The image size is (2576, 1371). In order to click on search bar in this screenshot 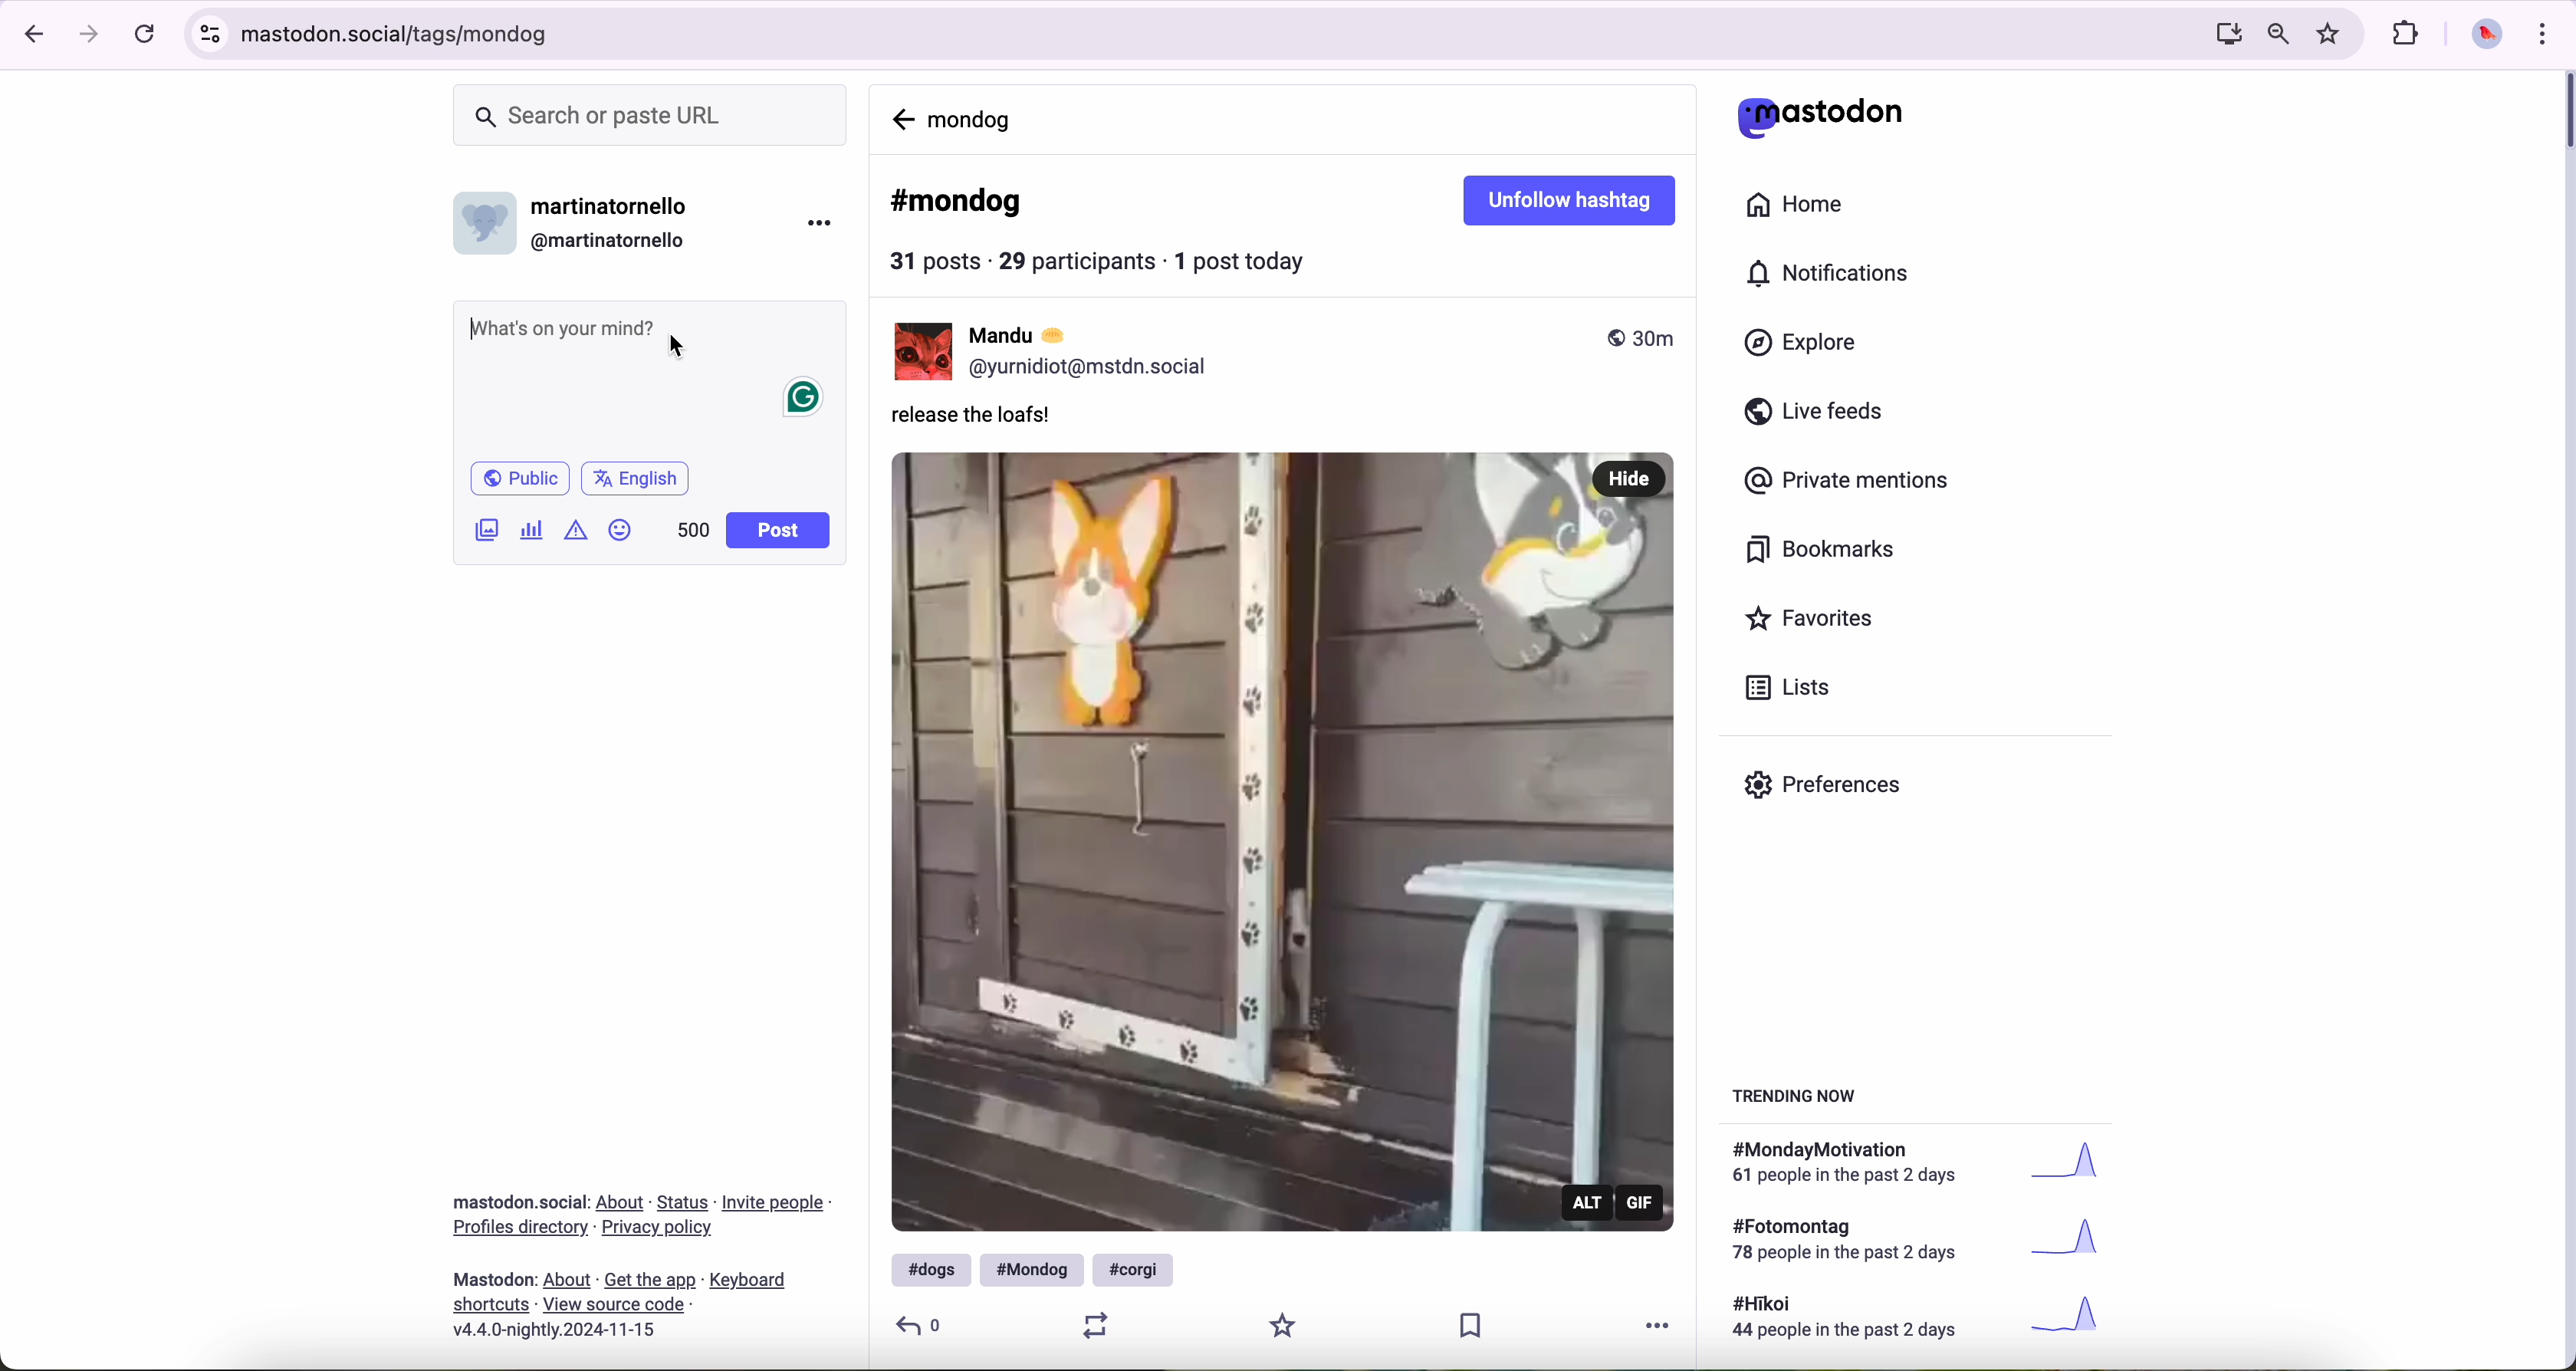, I will do `click(655, 115)`.